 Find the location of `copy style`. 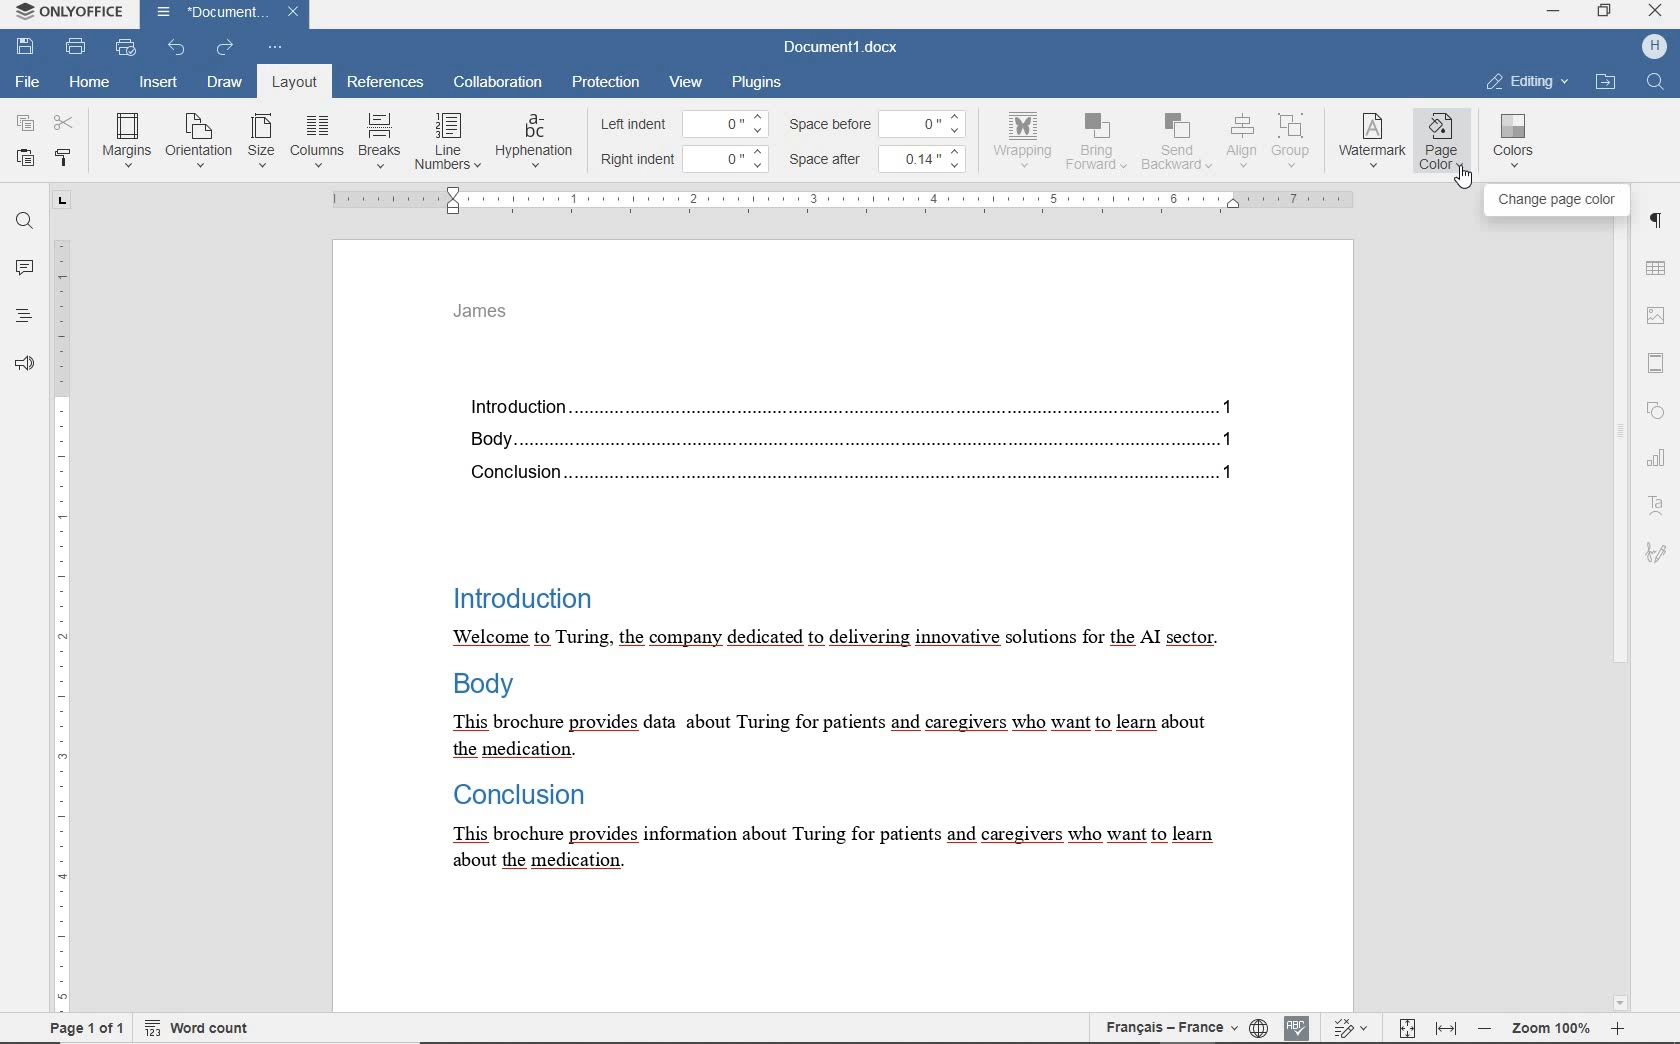

copy style is located at coordinates (64, 157).